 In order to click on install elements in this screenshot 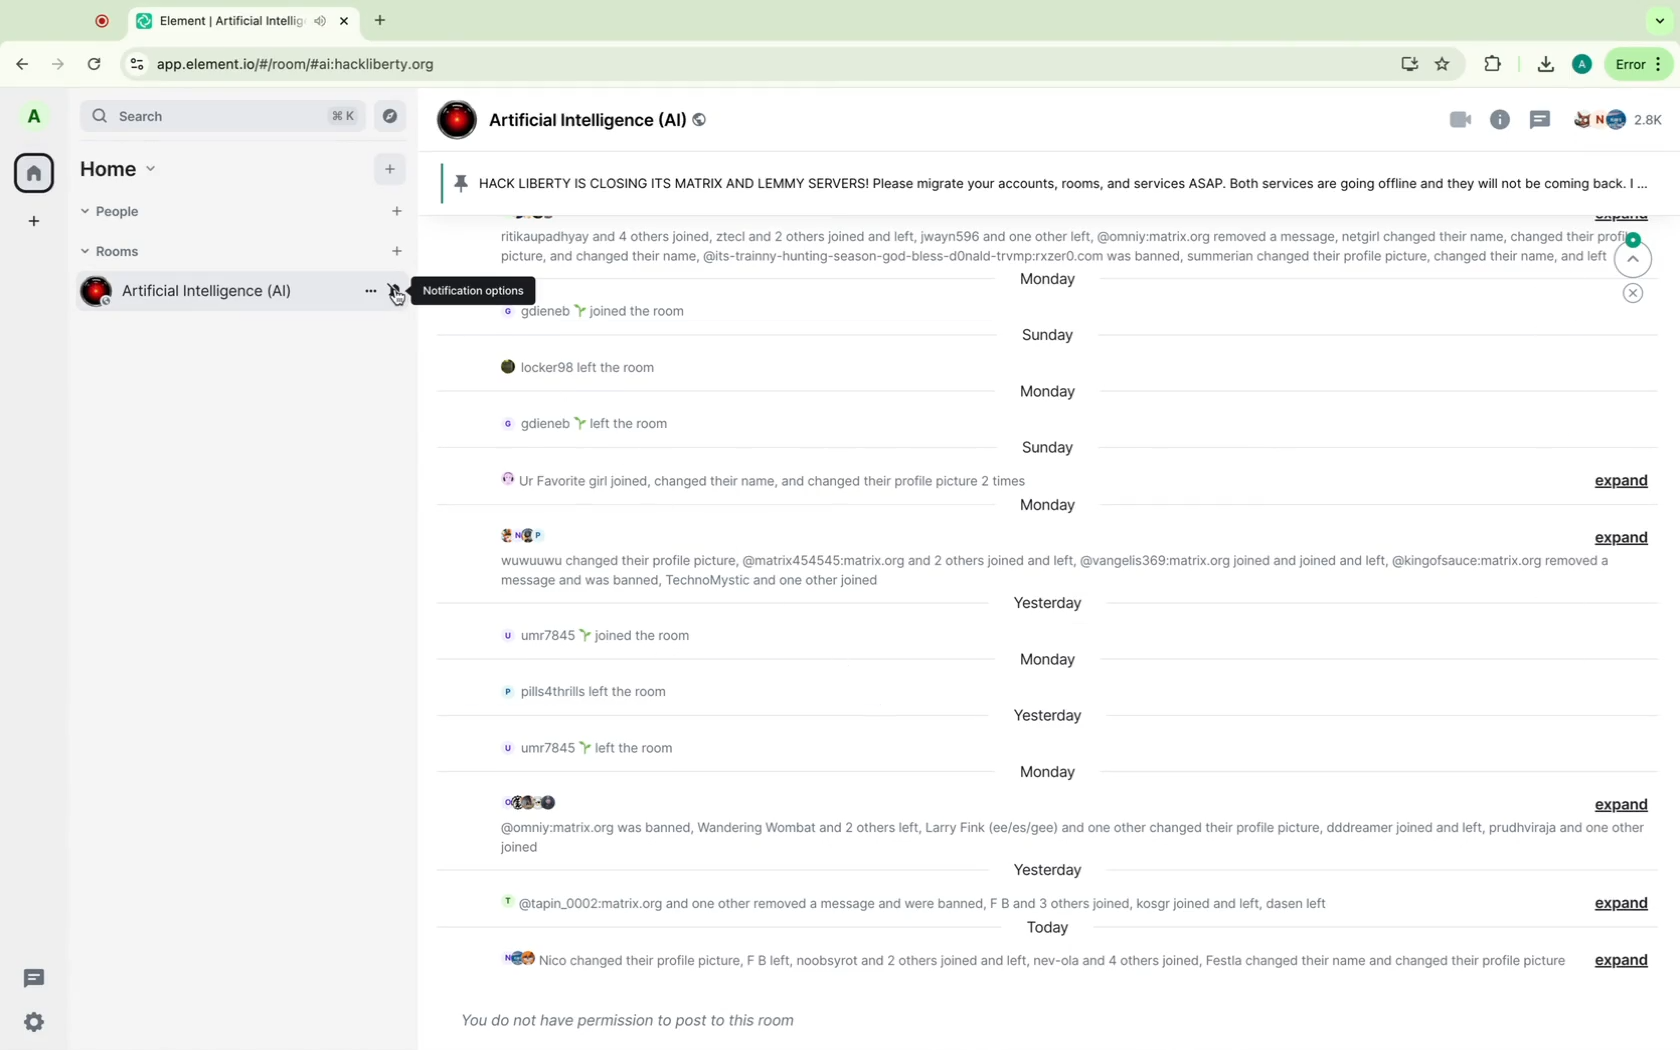, I will do `click(1407, 64)`.